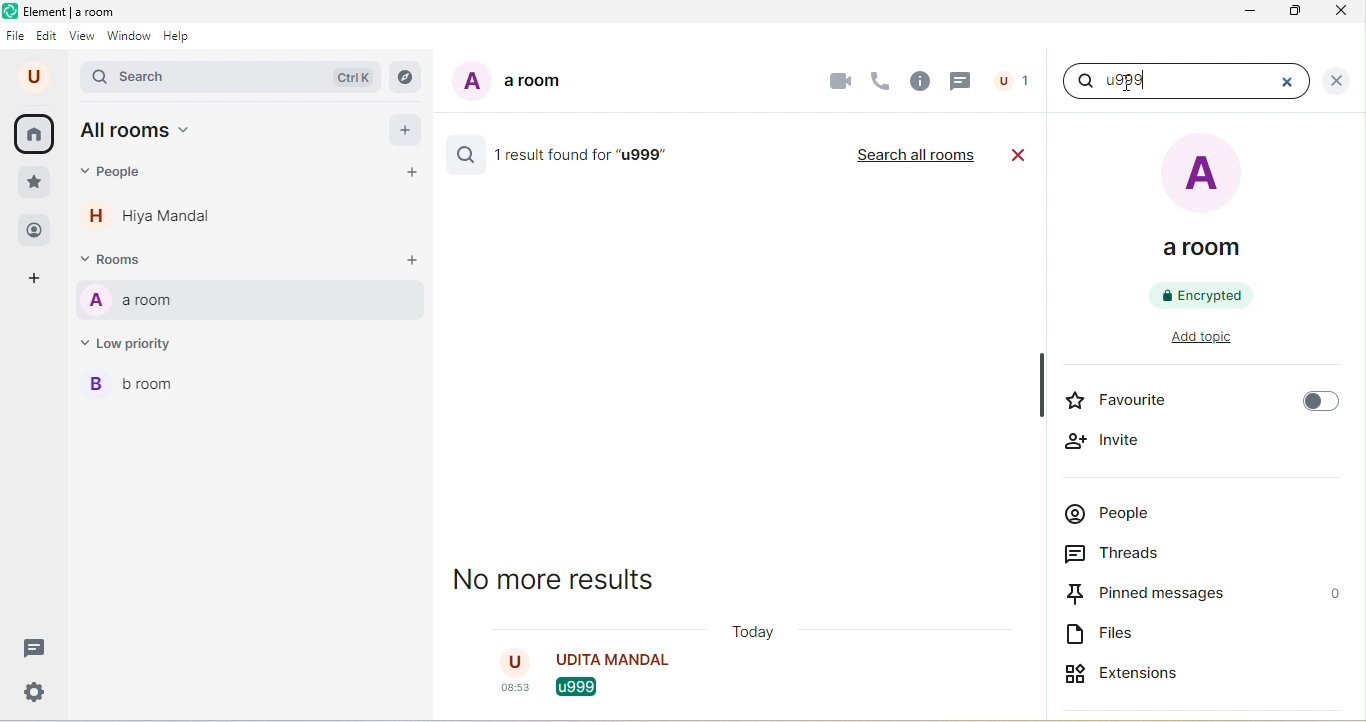 The height and width of the screenshot is (722, 1366). Describe the element at coordinates (66, 13) in the screenshot. I see `title` at that location.